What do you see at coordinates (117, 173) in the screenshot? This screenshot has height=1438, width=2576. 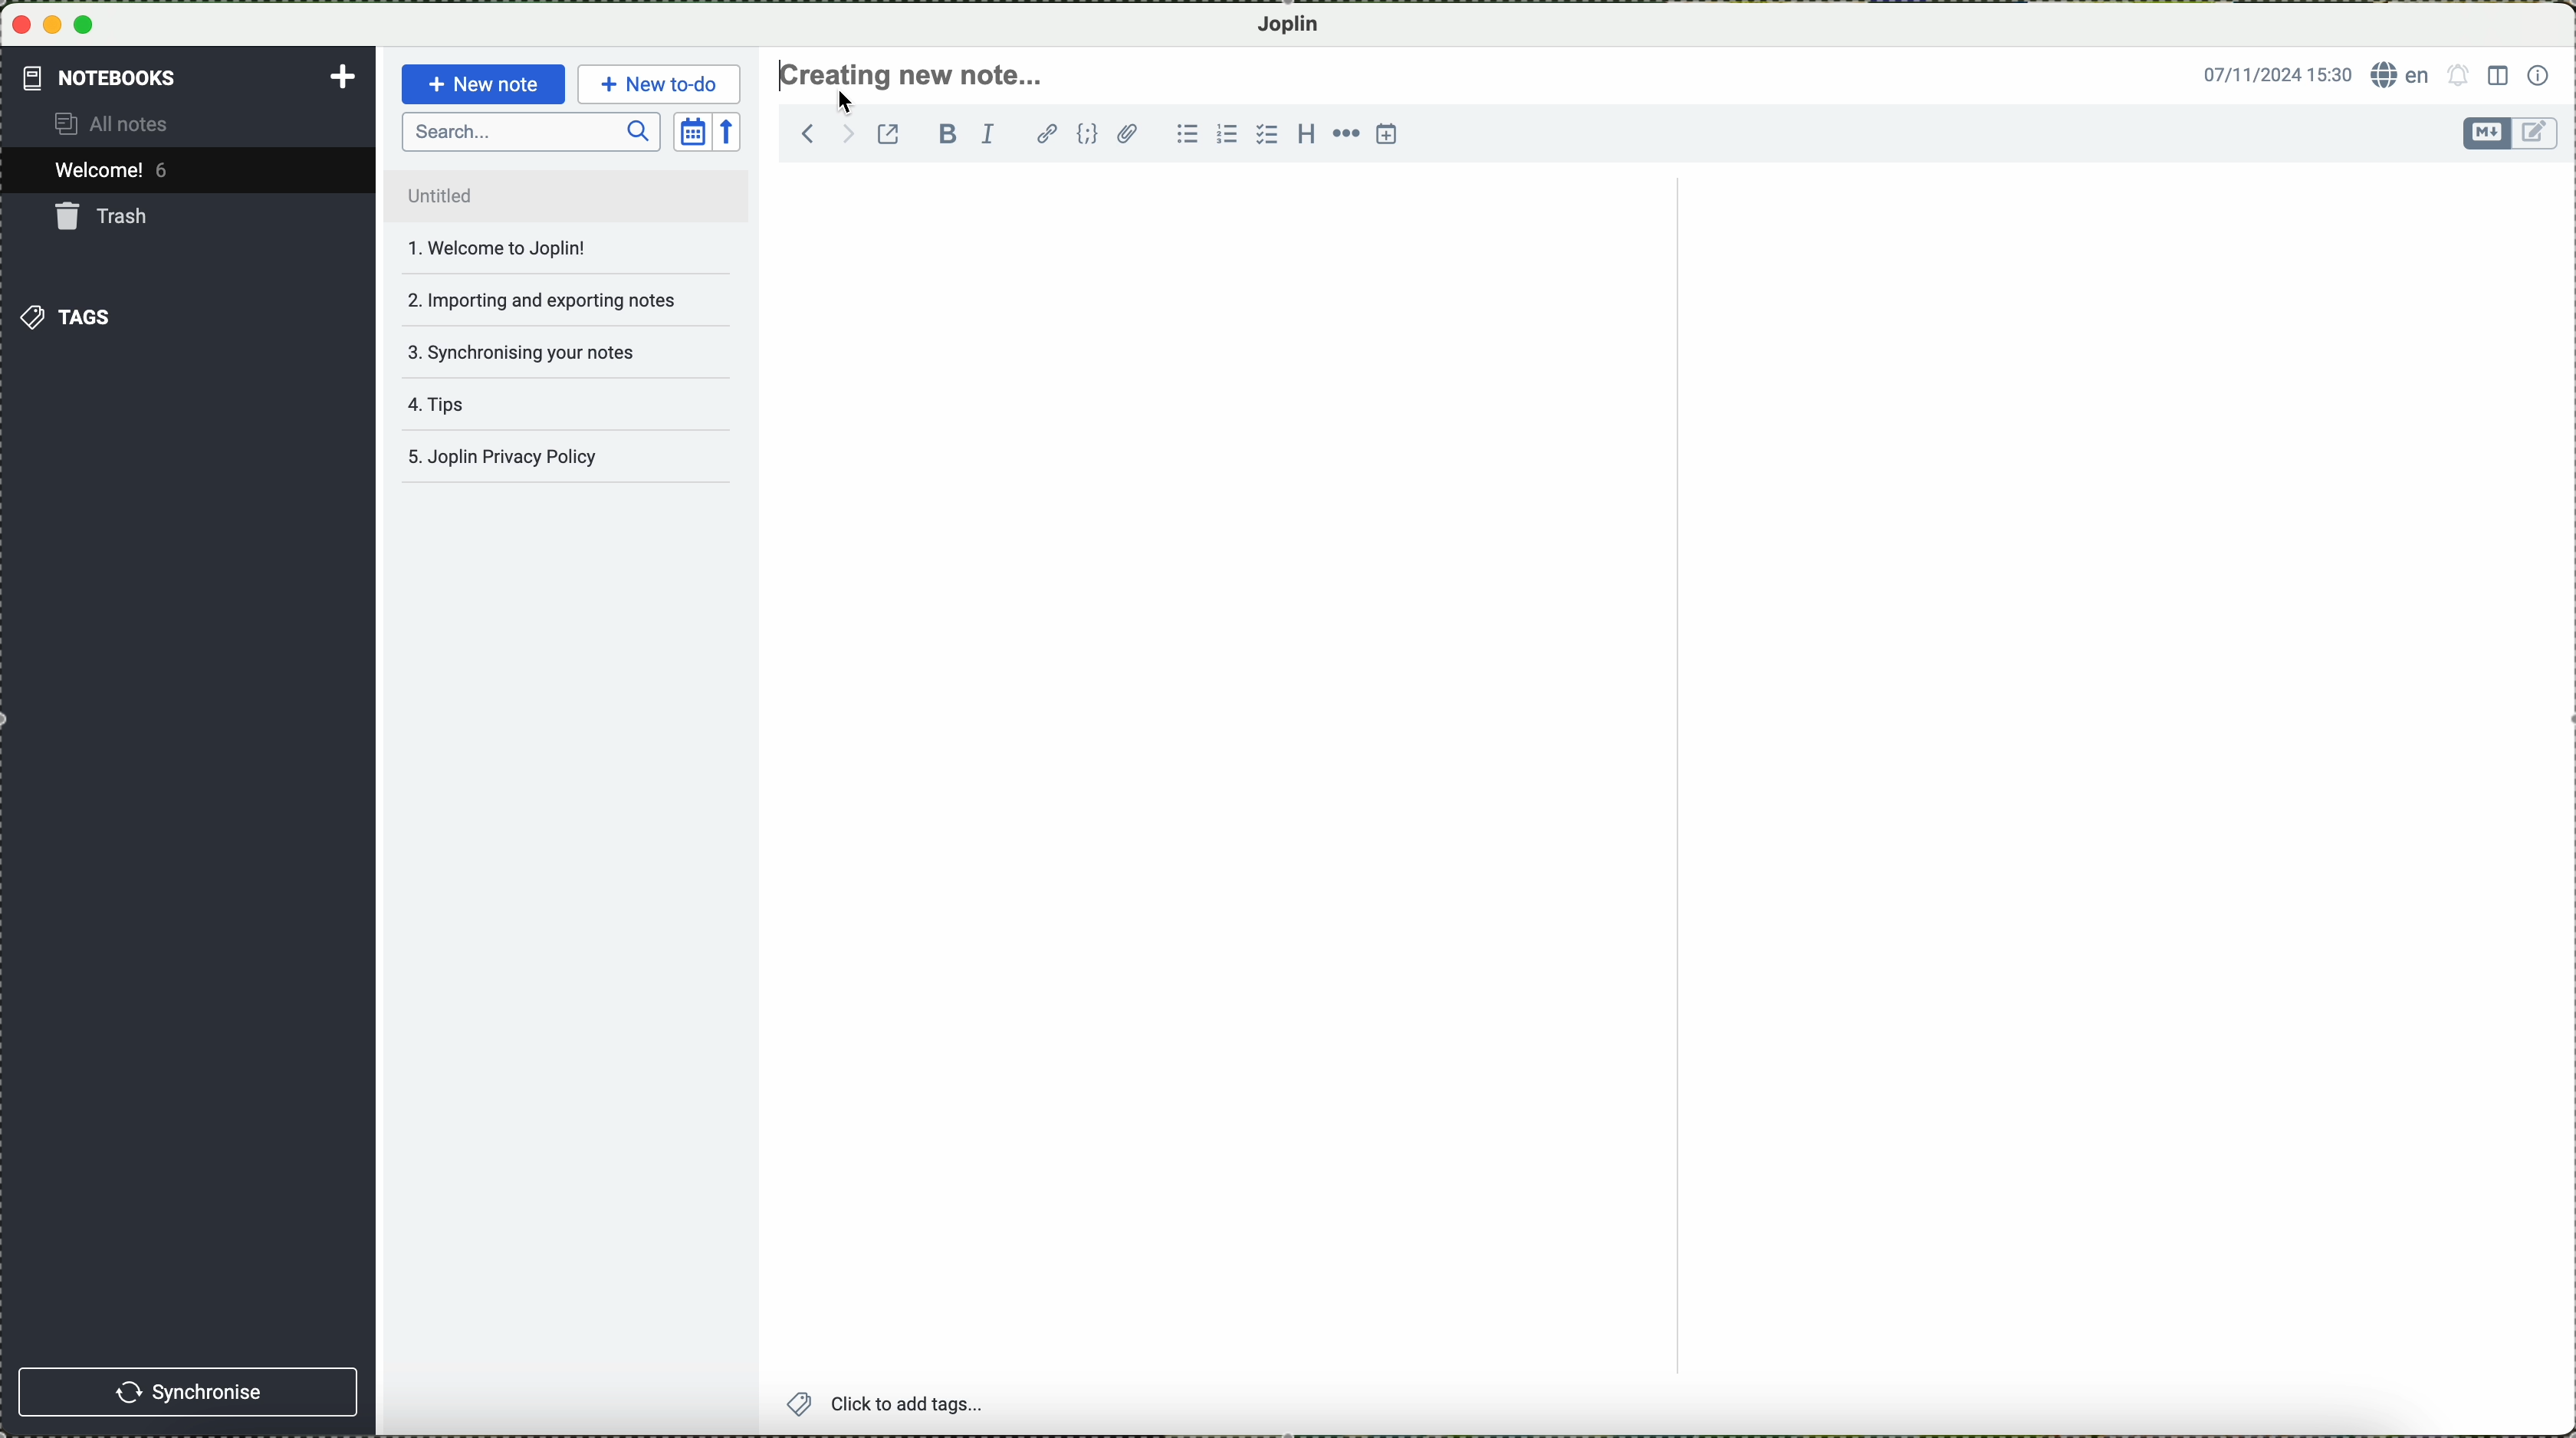 I see `welcome 5` at bounding box center [117, 173].